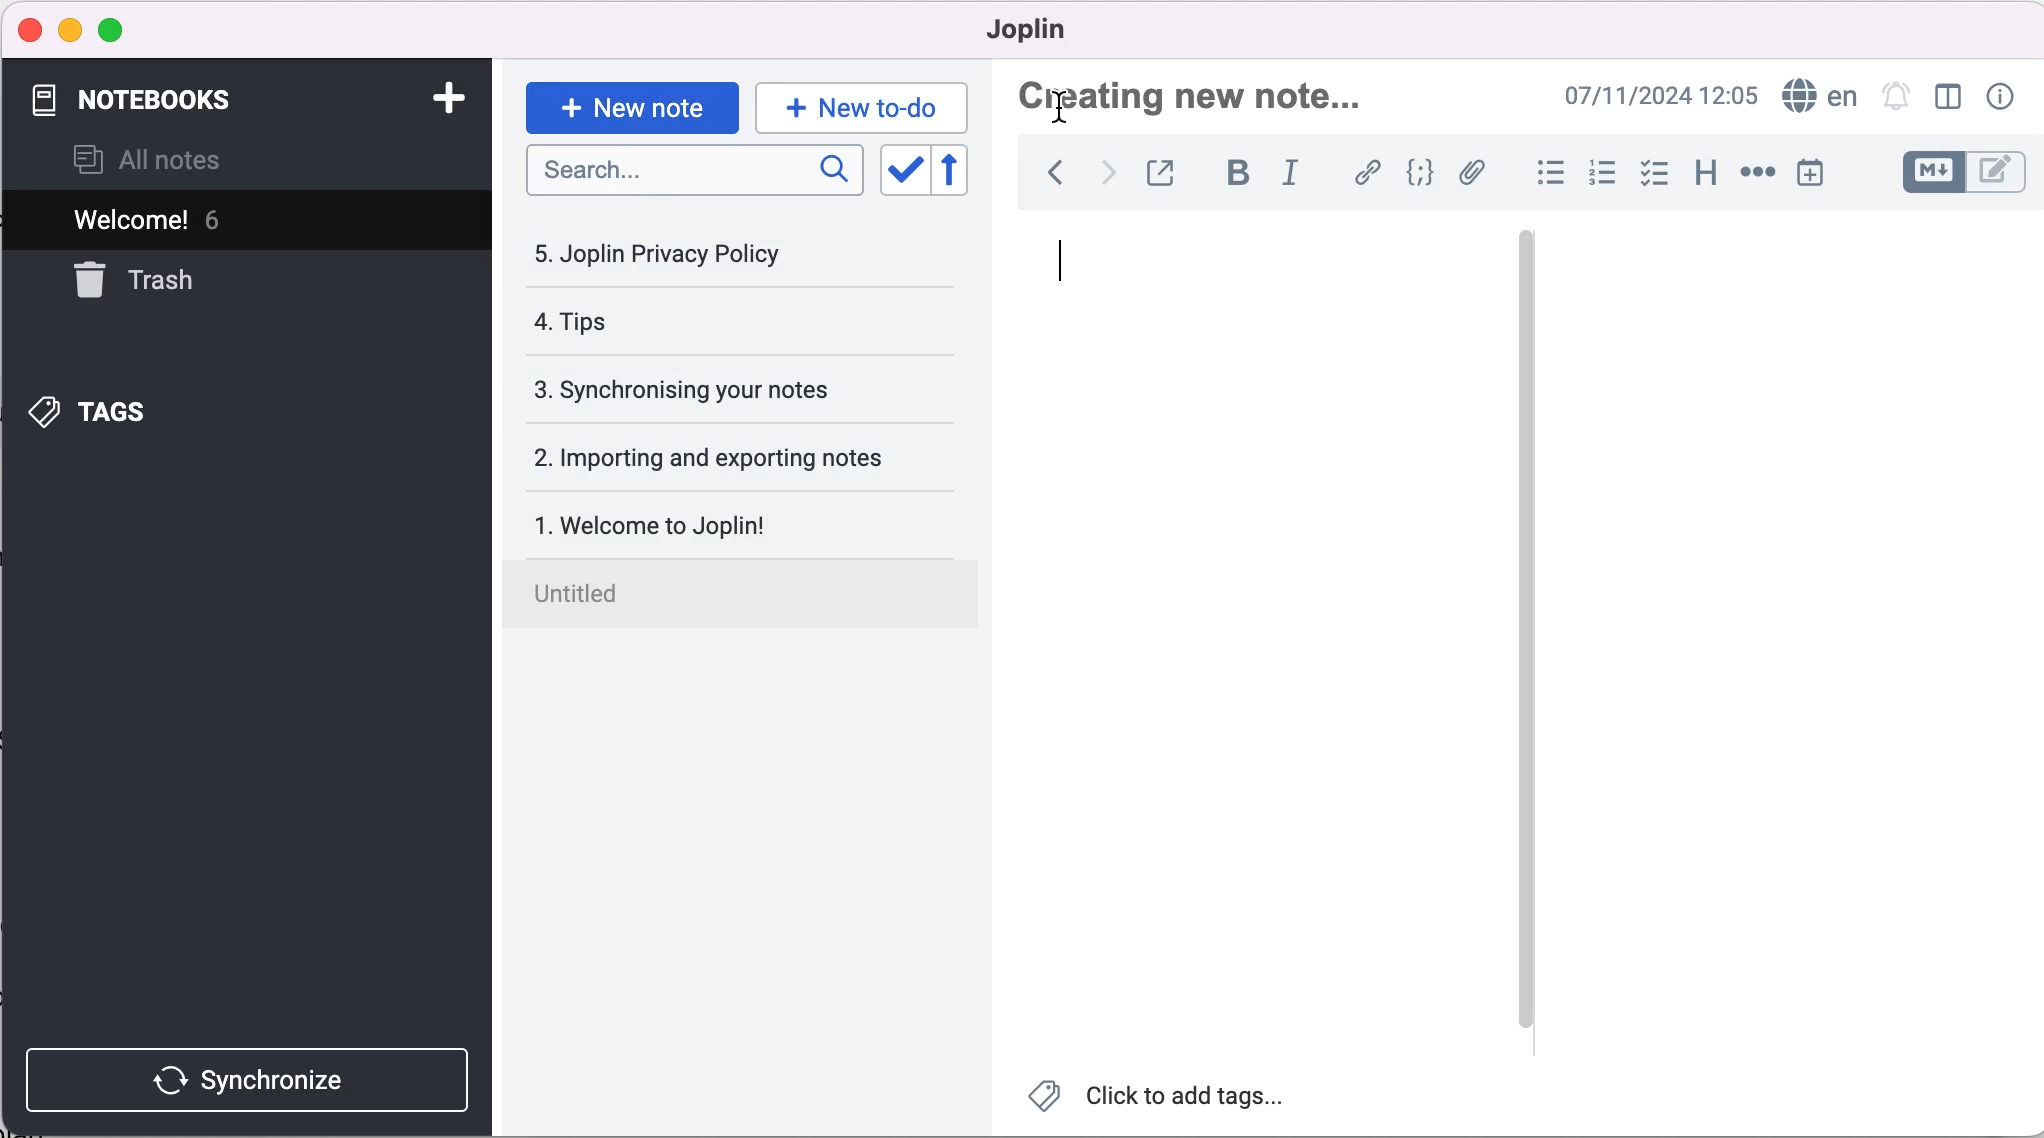  I want to click on toggle sort order, so click(904, 171).